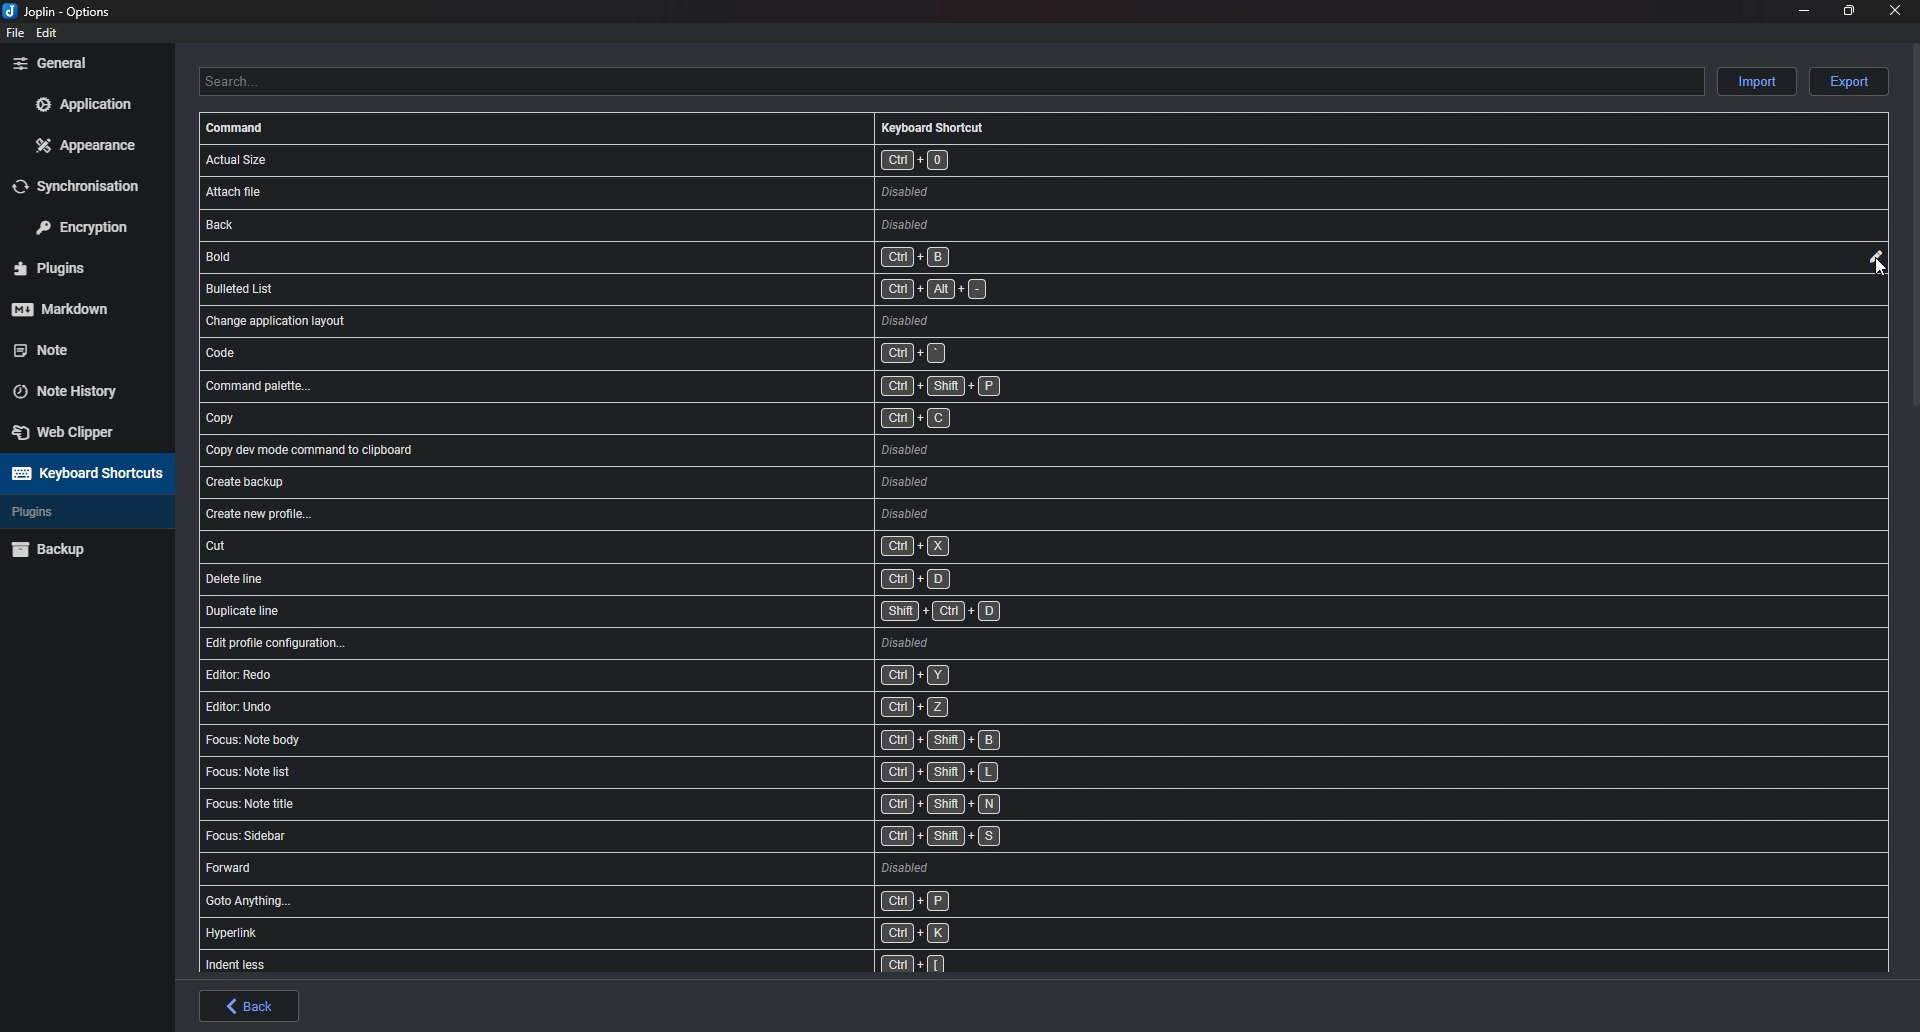  Describe the element at coordinates (662, 904) in the screenshot. I see `shortcut` at that location.